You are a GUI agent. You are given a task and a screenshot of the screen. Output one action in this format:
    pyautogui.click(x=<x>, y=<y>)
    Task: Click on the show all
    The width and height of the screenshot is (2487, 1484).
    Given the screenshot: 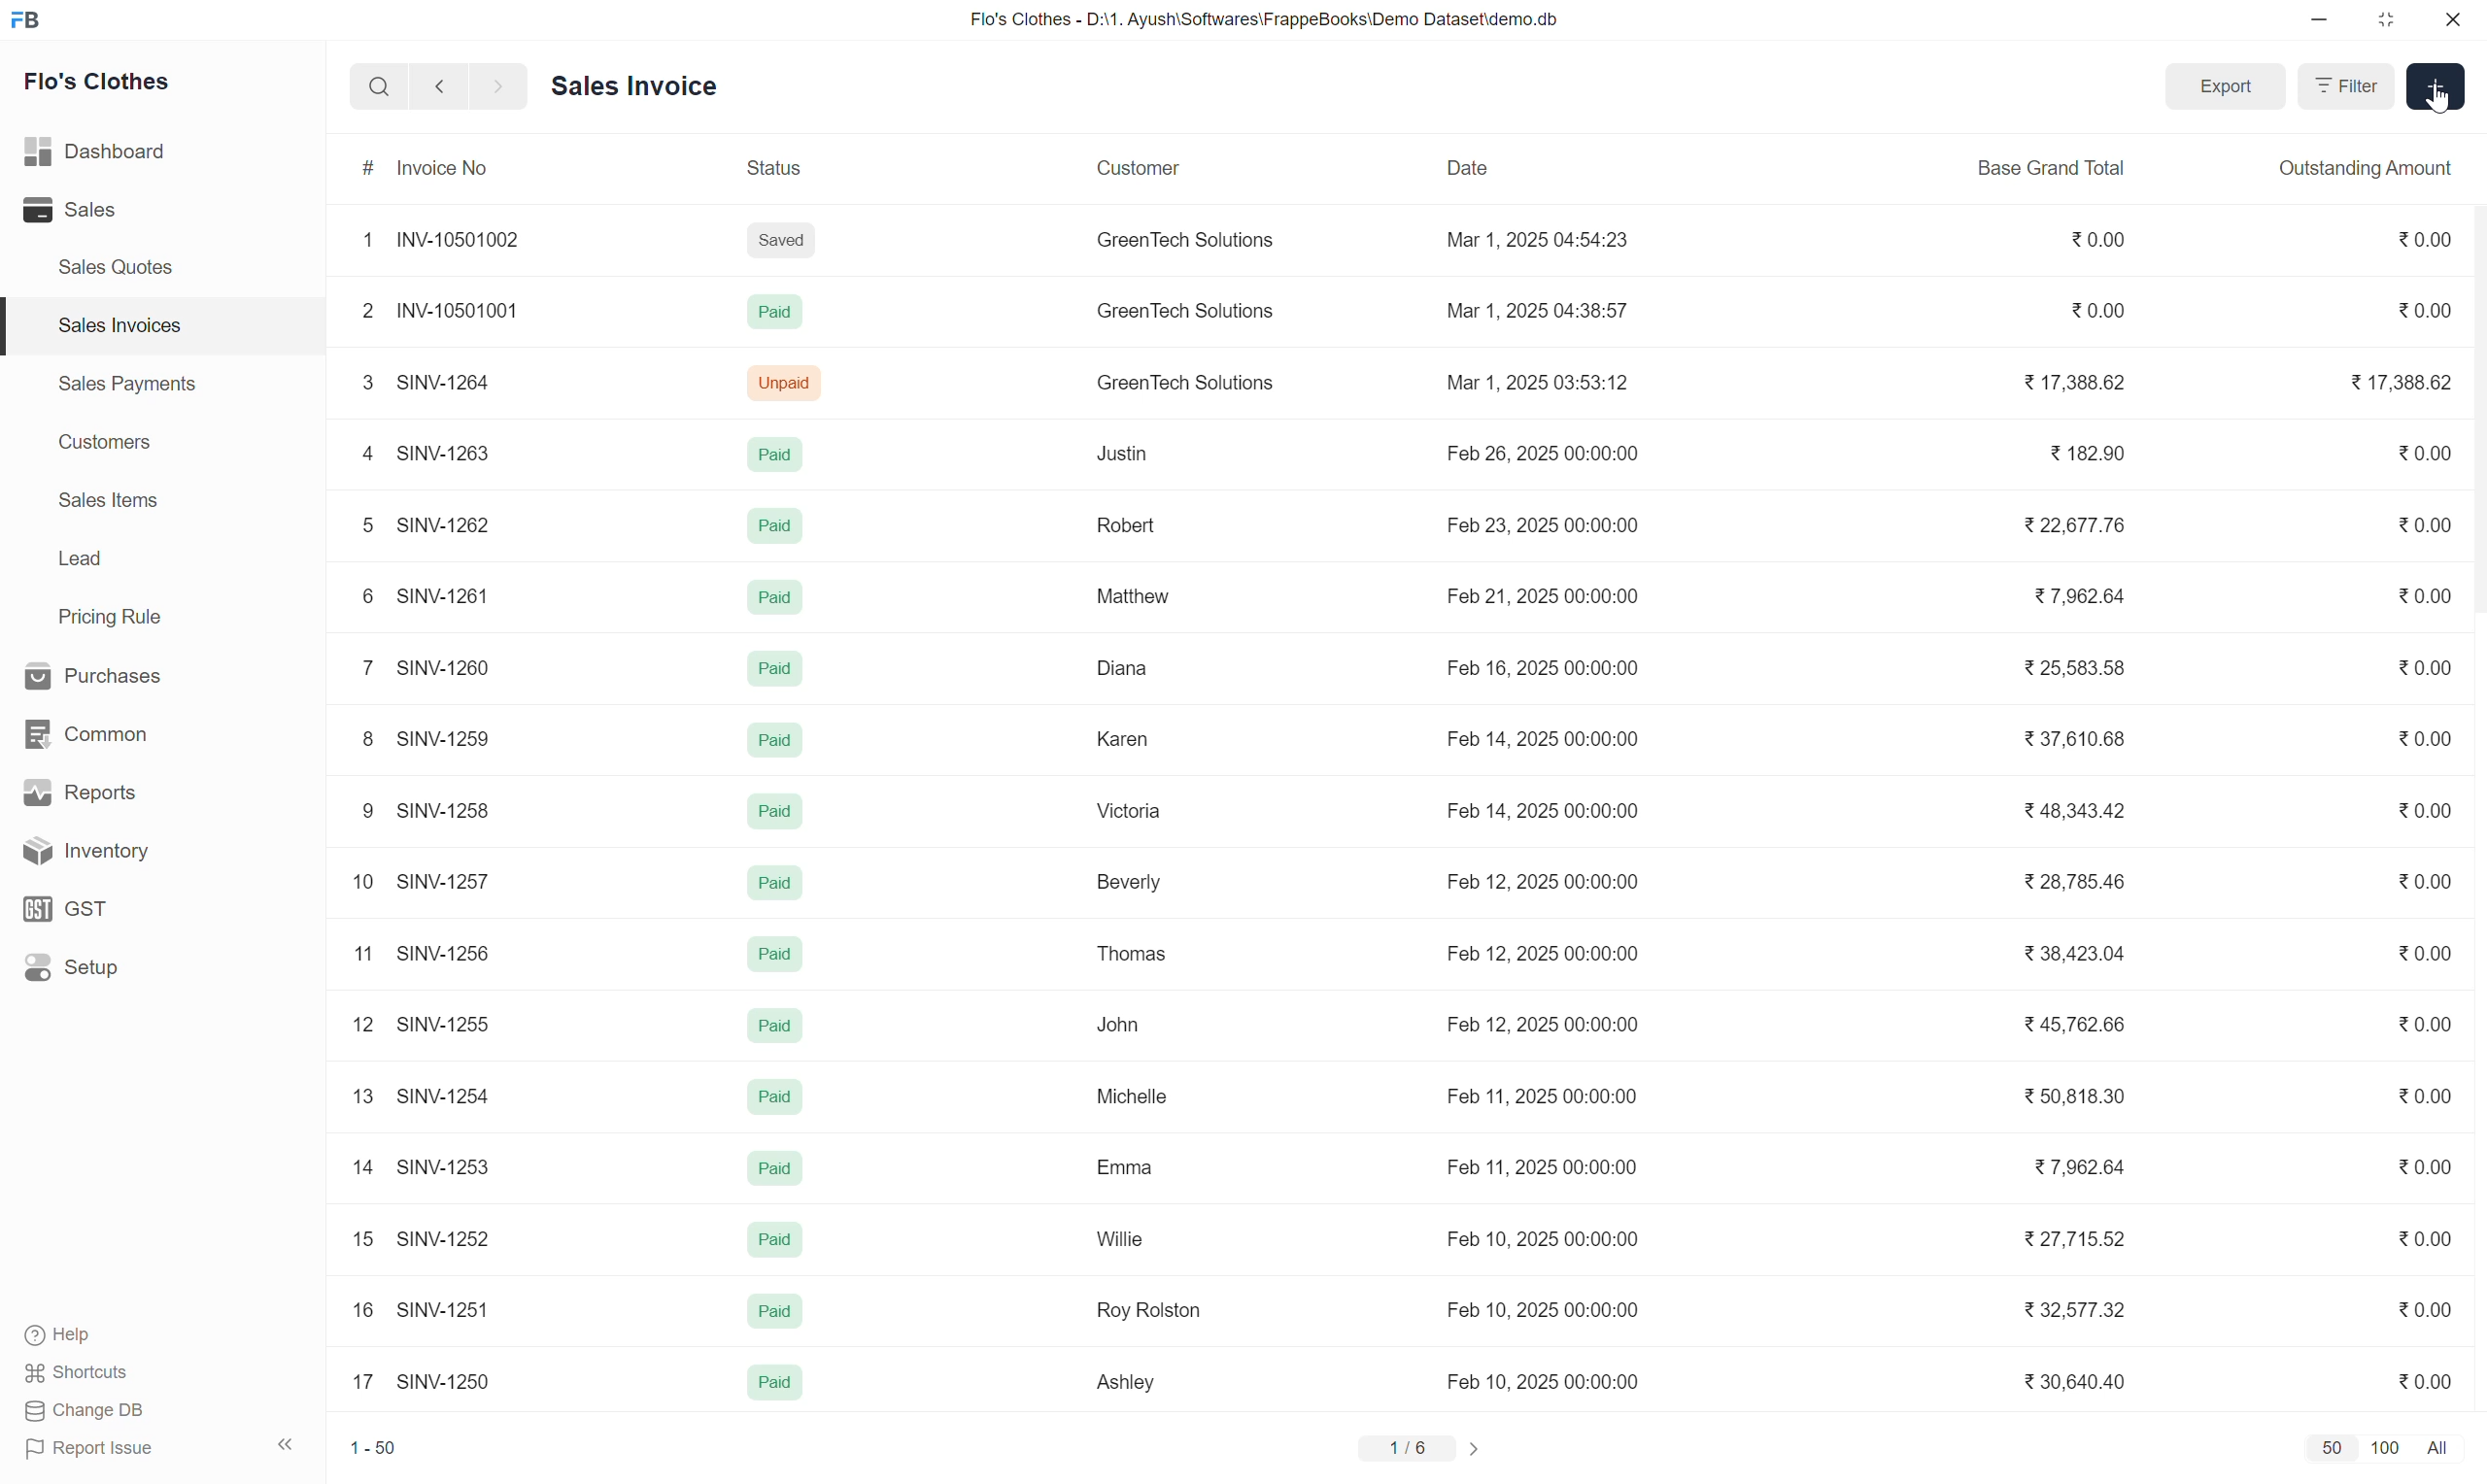 What is the action you would take?
    pyautogui.click(x=2449, y=1445)
    